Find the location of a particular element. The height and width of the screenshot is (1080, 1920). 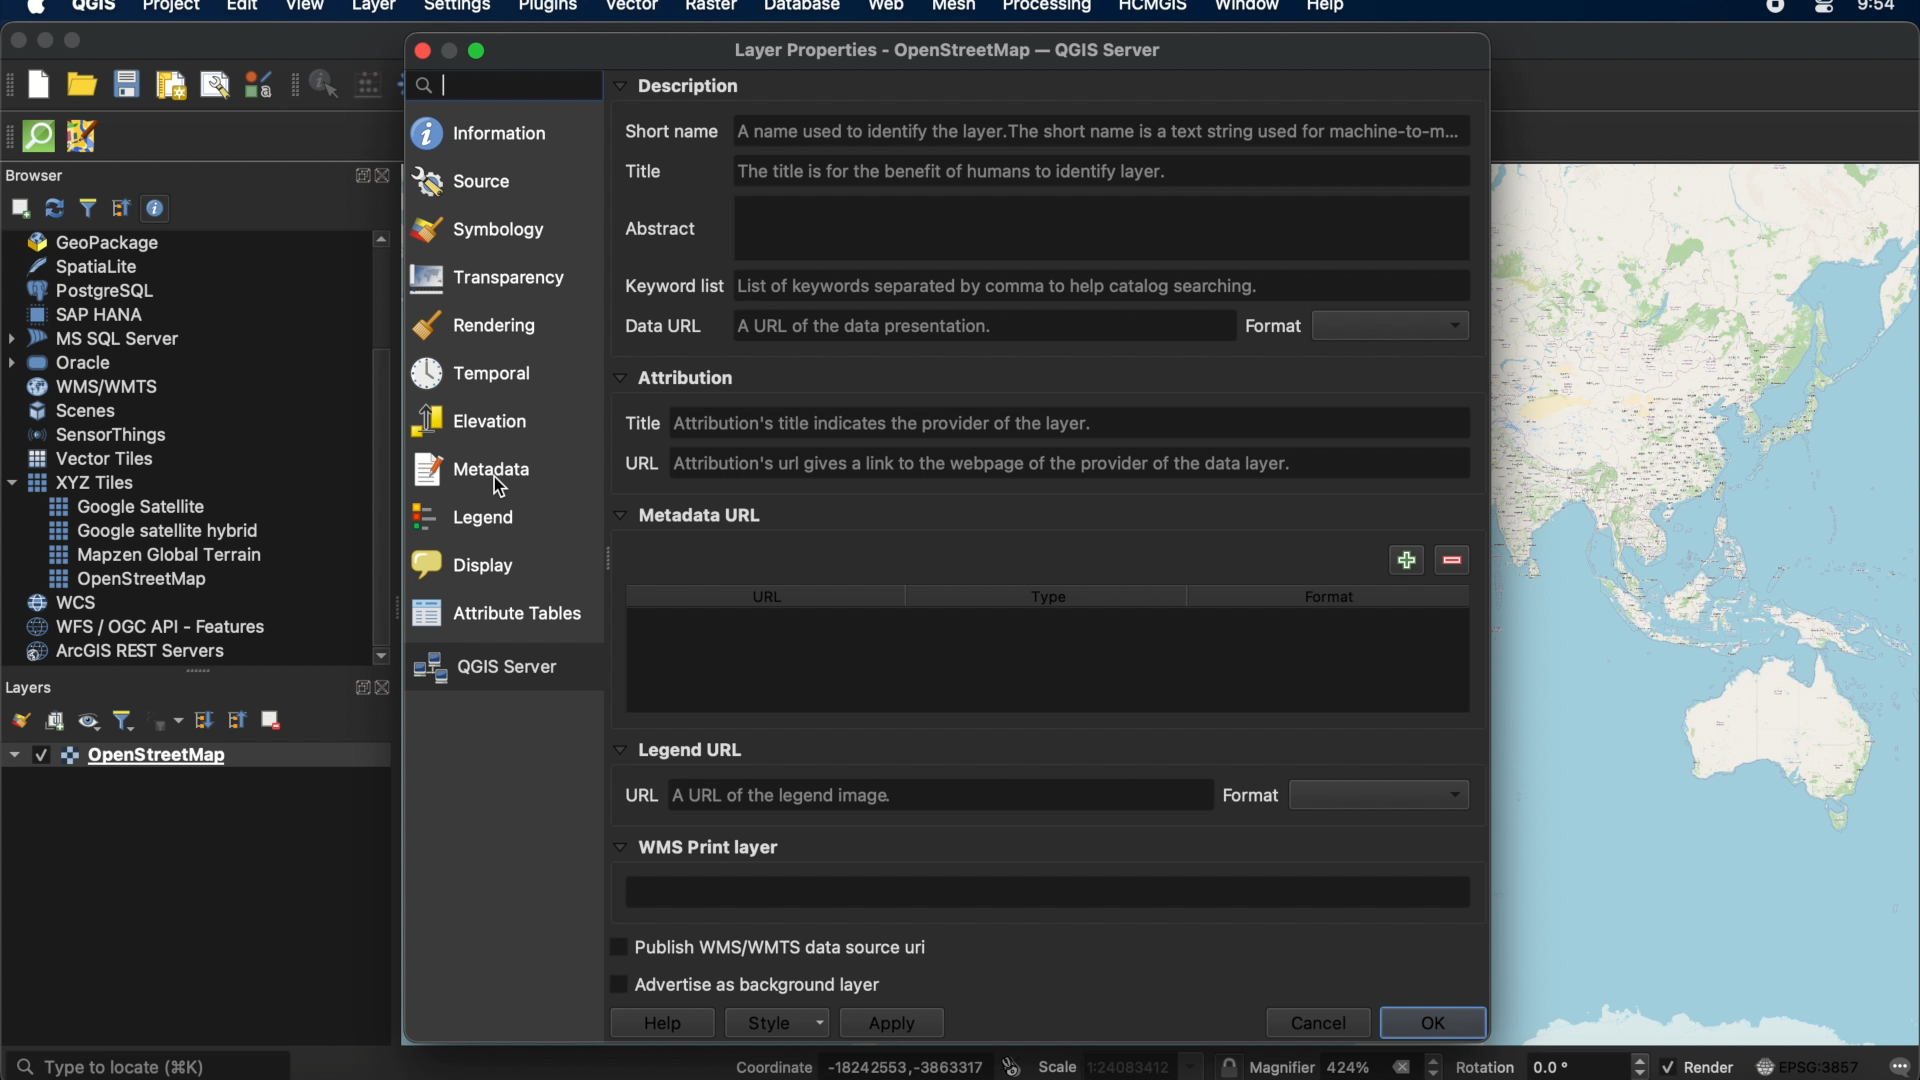

refresh is located at coordinates (52, 207).